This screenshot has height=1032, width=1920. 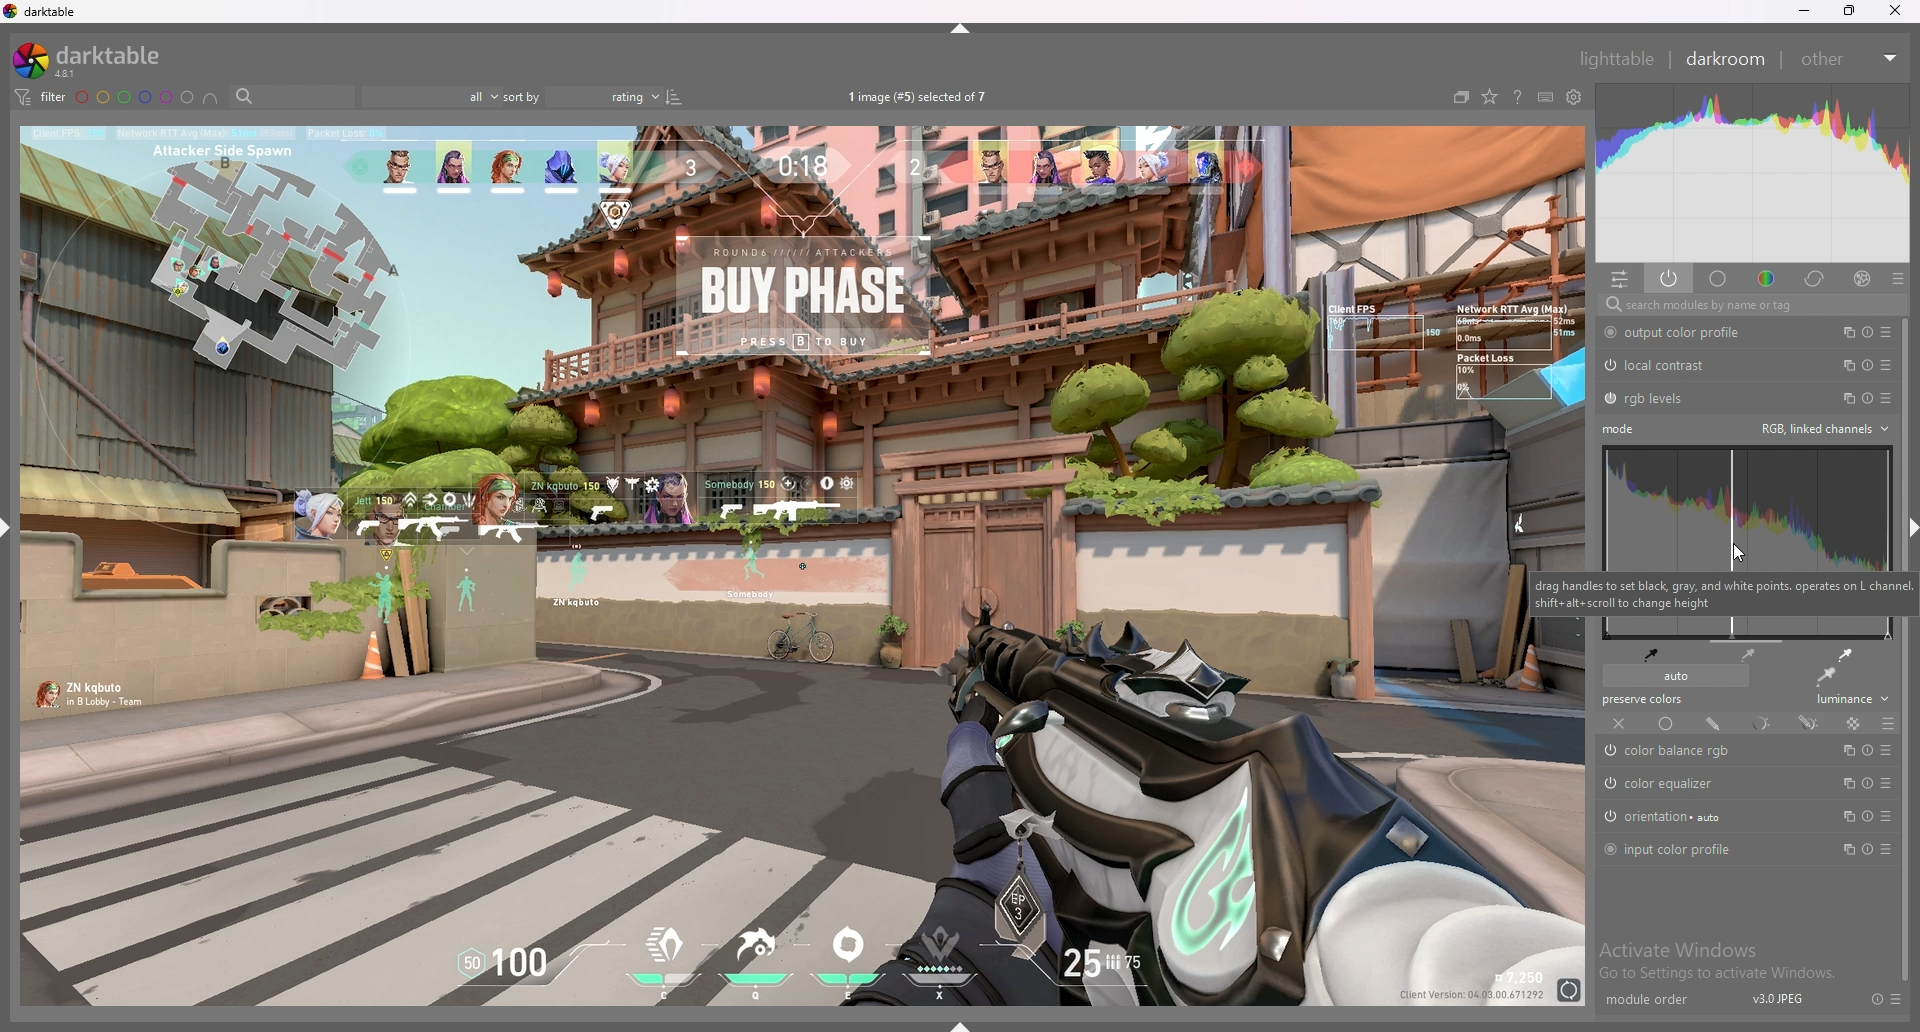 What do you see at coordinates (1679, 849) in the screenshot?
I see `input color profile` at bounding box center [1679, 849].